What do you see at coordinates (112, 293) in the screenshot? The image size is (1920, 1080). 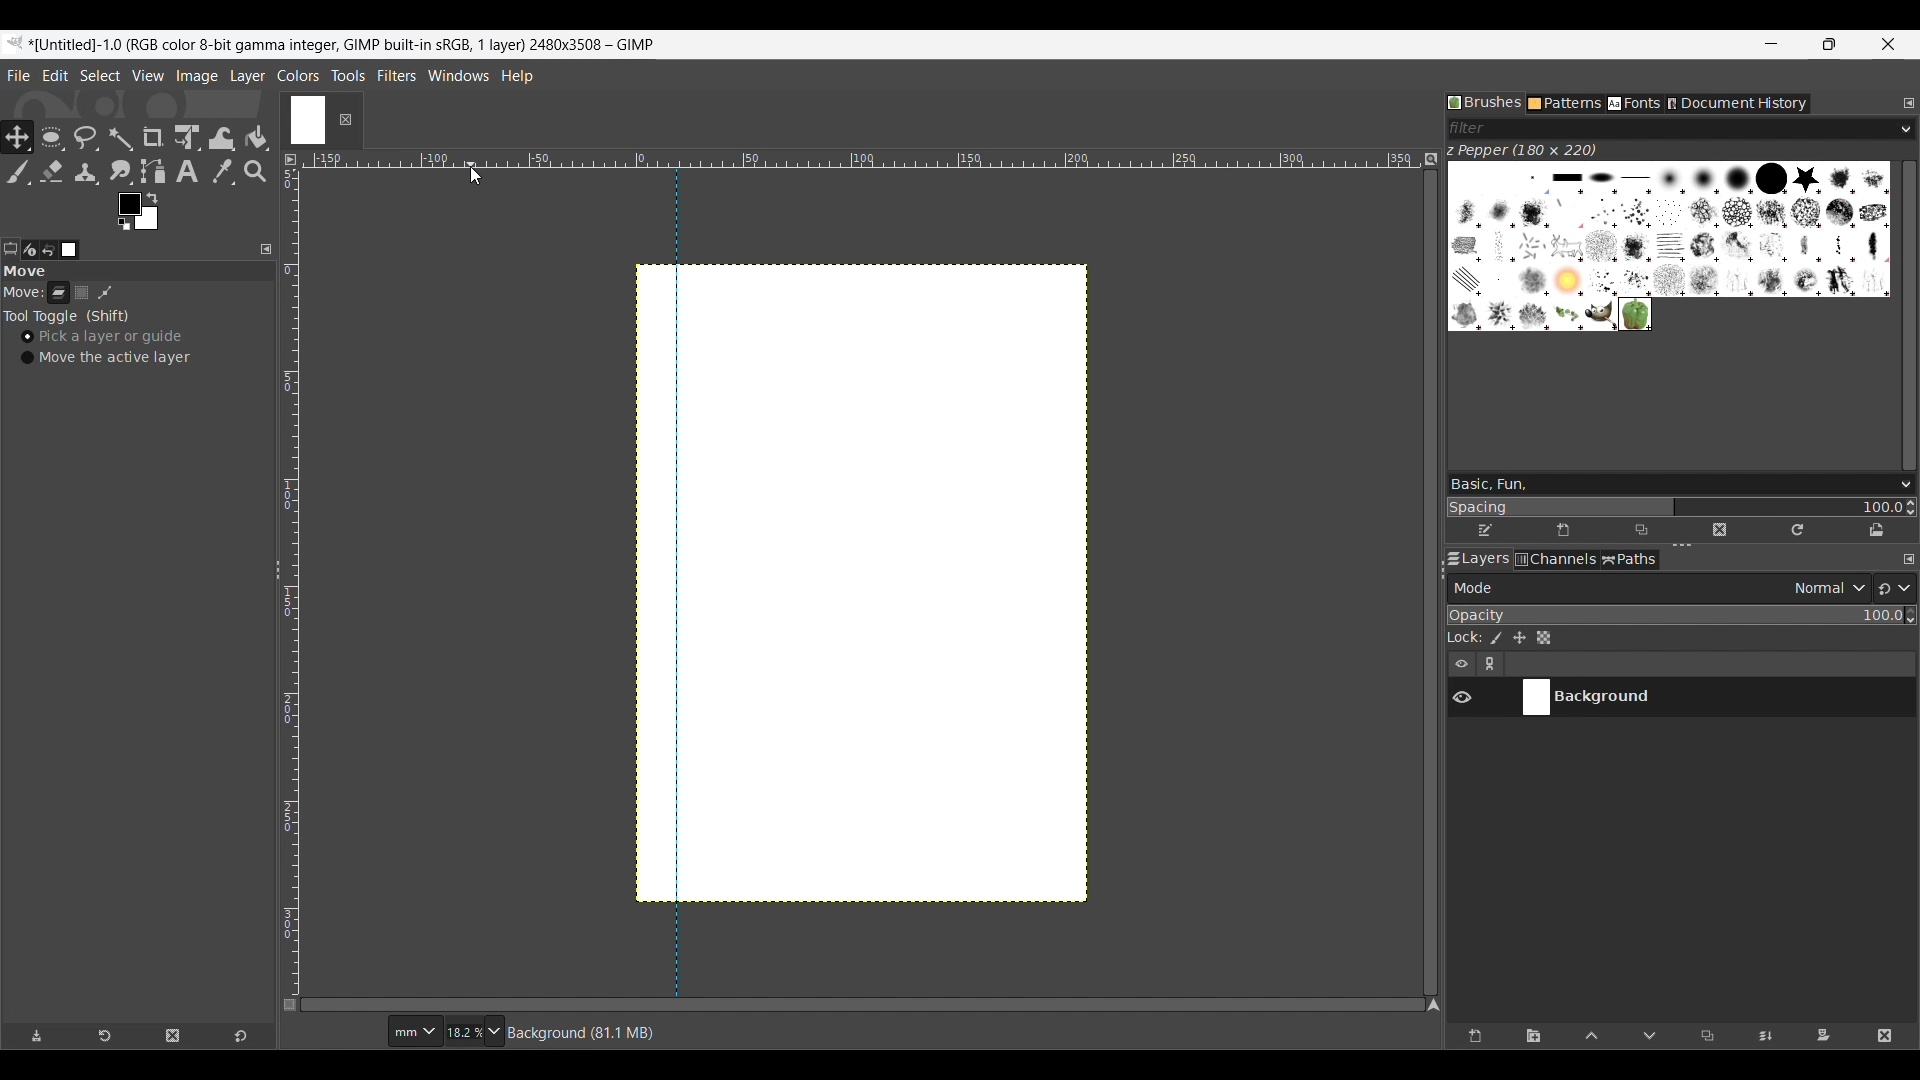 I see `Patch` at bounding box center [112, 293].